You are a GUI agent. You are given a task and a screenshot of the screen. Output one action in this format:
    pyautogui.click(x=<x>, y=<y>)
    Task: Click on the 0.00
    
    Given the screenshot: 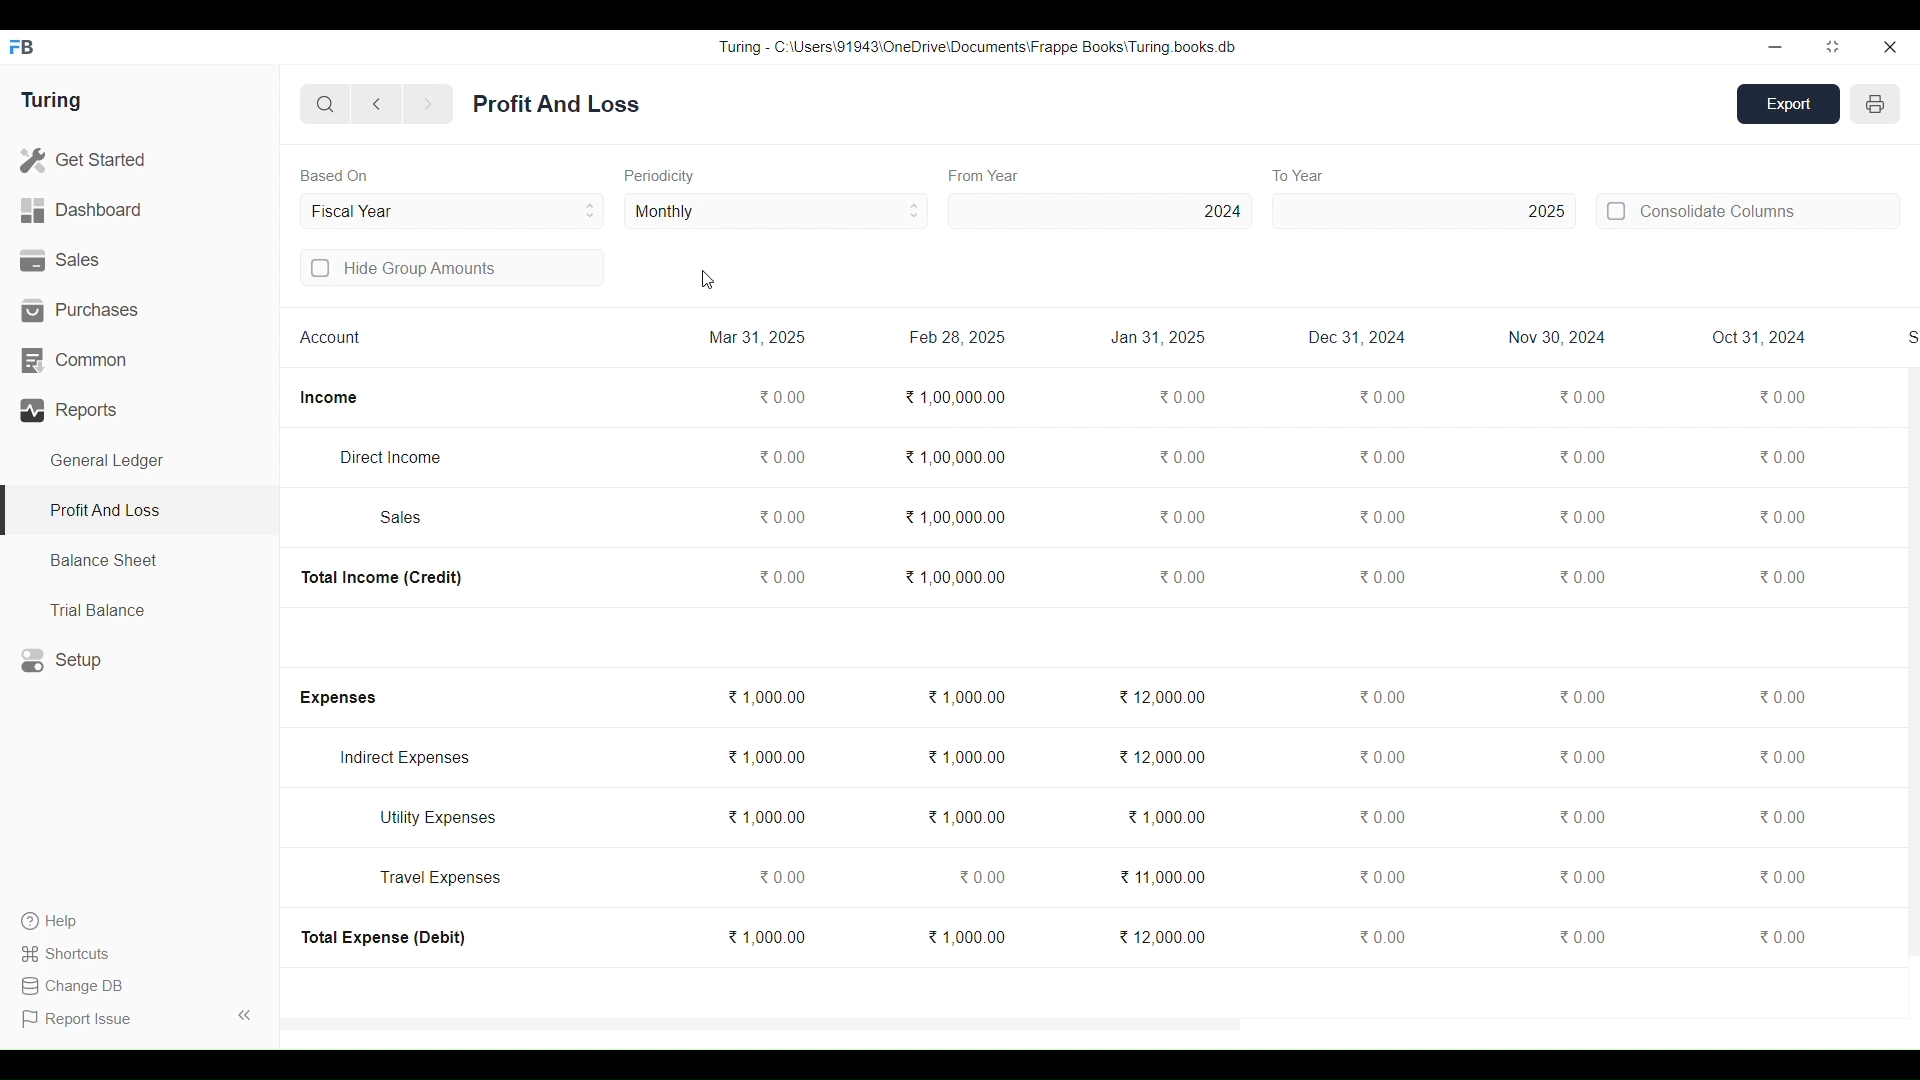 What is the action you would take?
    pyautogui.click(x=1781, y=577)
    